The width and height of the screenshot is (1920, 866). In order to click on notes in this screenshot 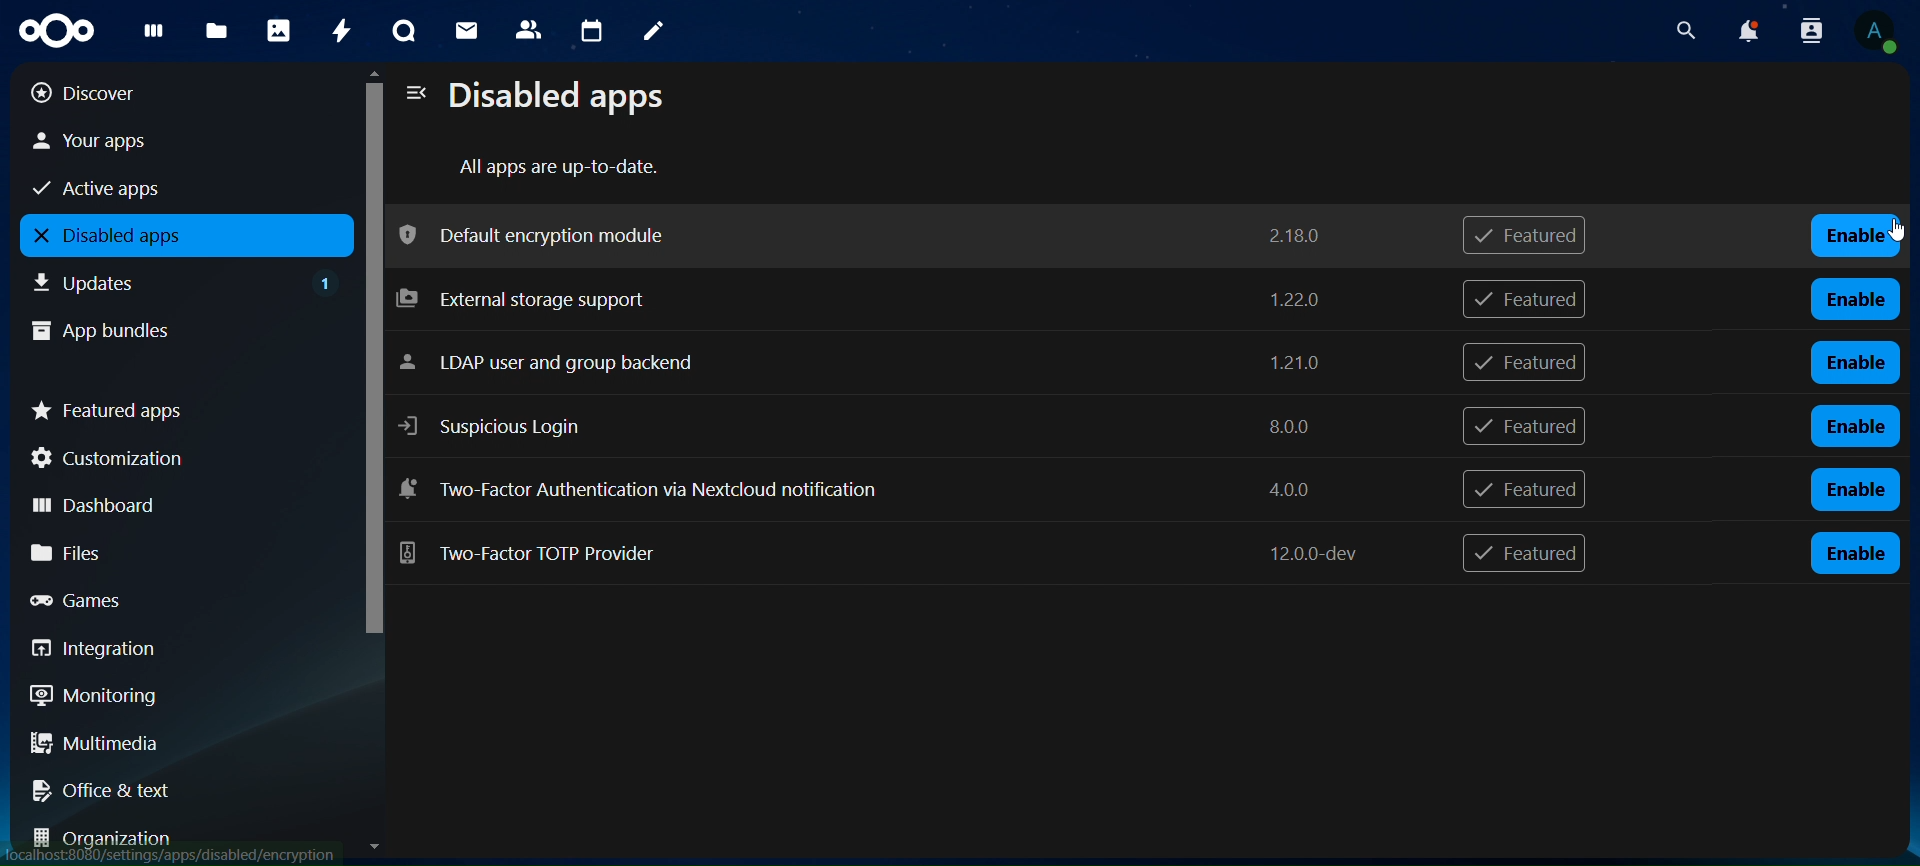, I will do `click(648, 28)`.